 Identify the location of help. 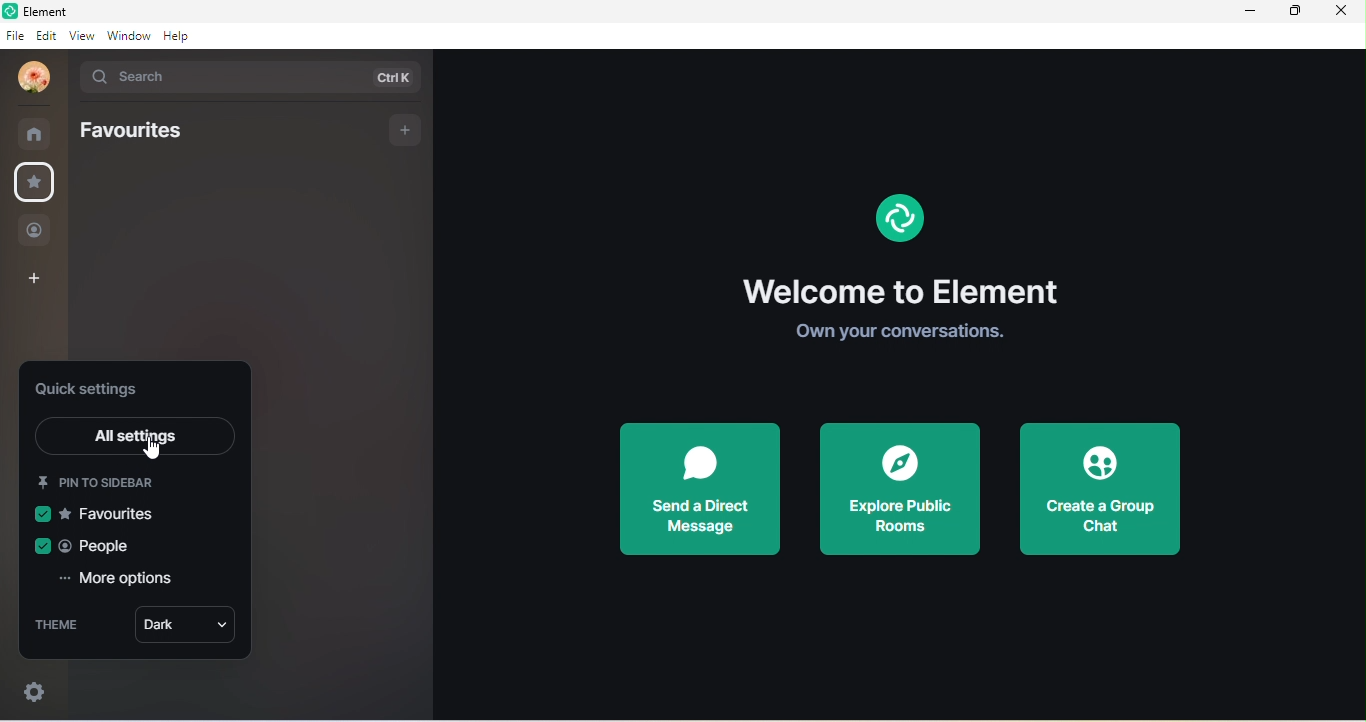
(183, 38).